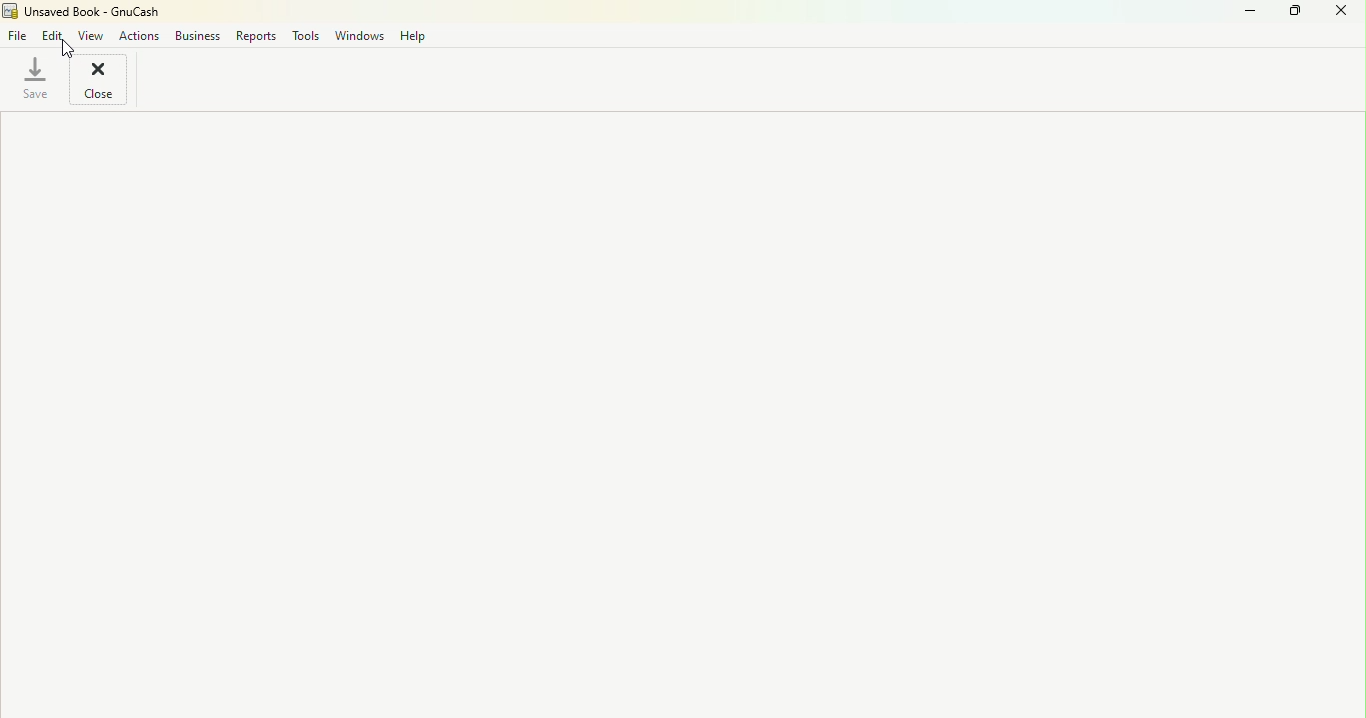 Image resolution: width=1366 pixels, height=718 pixels. I want to click on cursor, so click(67, 50).